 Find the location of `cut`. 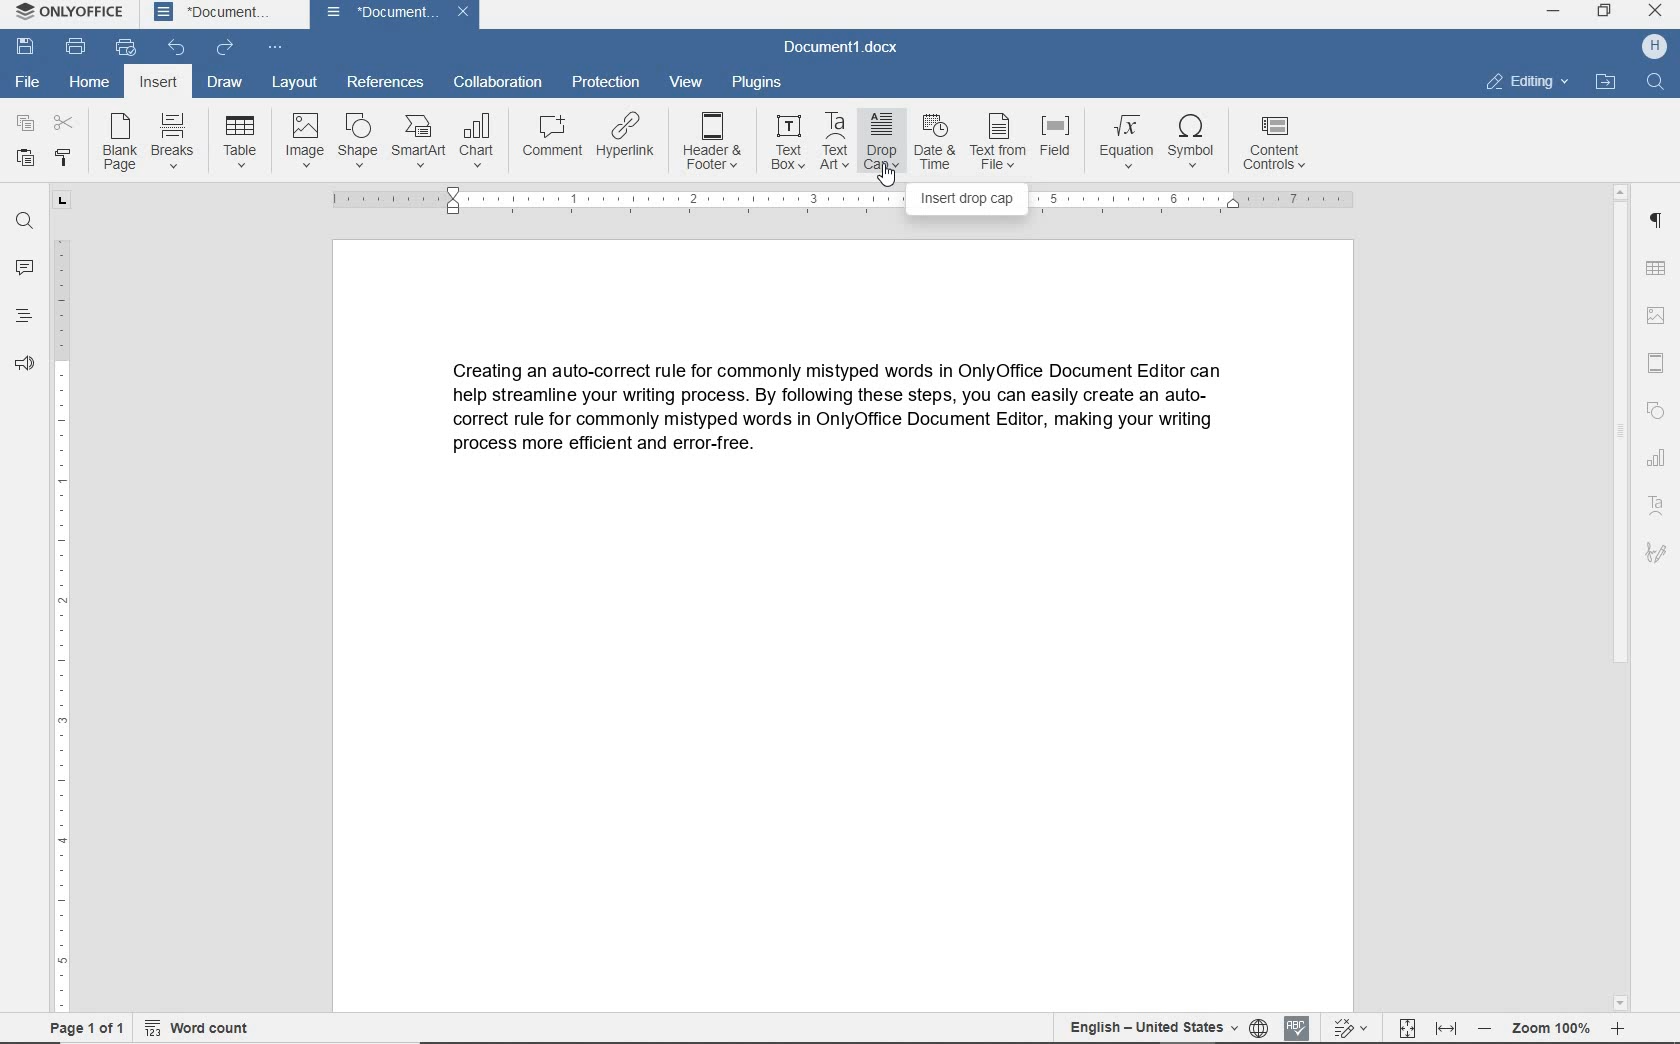

cut is located at coordinates (61, 125).